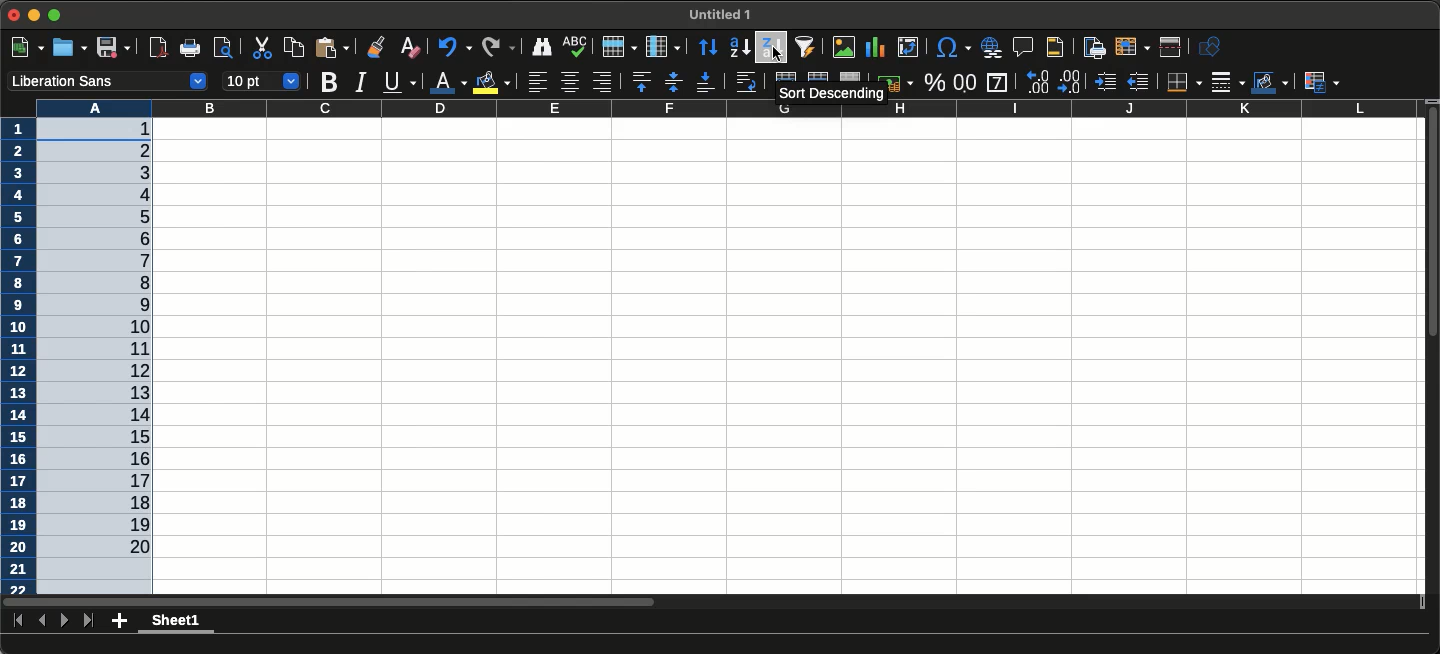  What do you see at coordinates (359, 83) in the screenshot?
I see `Italics` at bounding box center [359, 83].